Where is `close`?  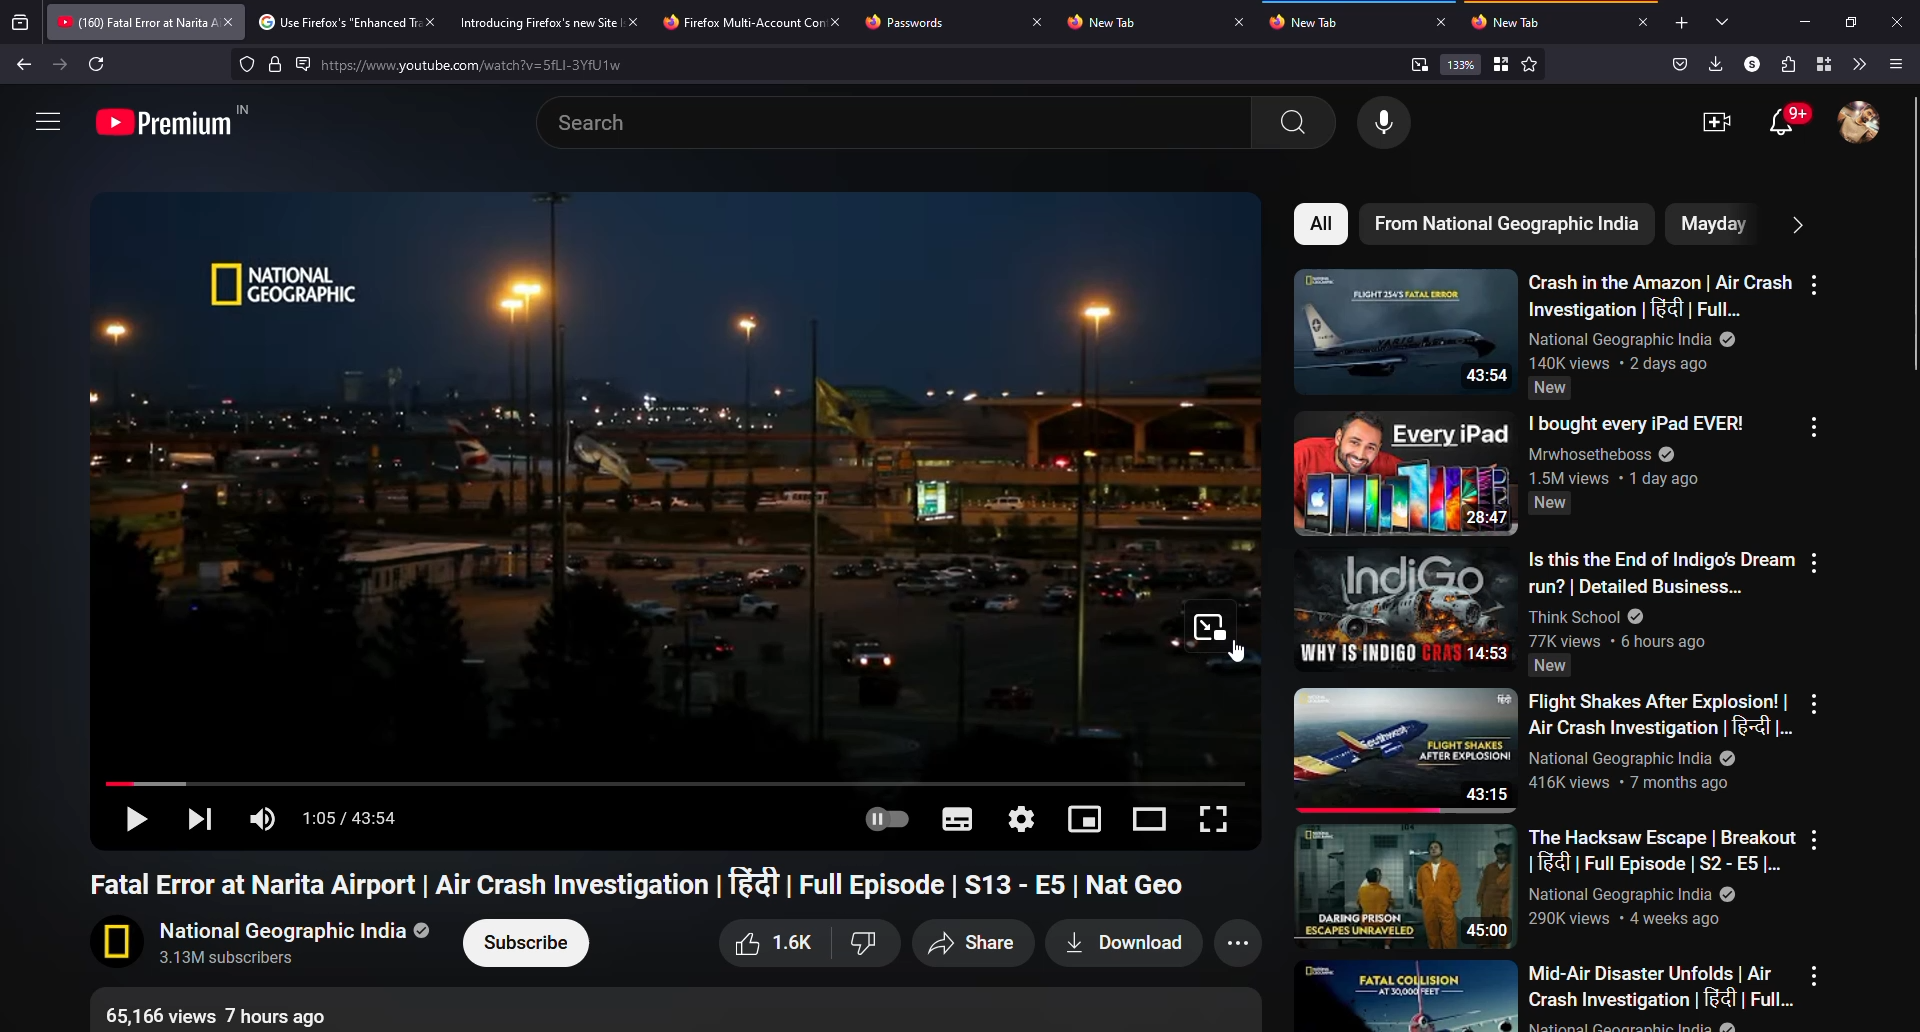
close is located at coordinates (1646, 22).